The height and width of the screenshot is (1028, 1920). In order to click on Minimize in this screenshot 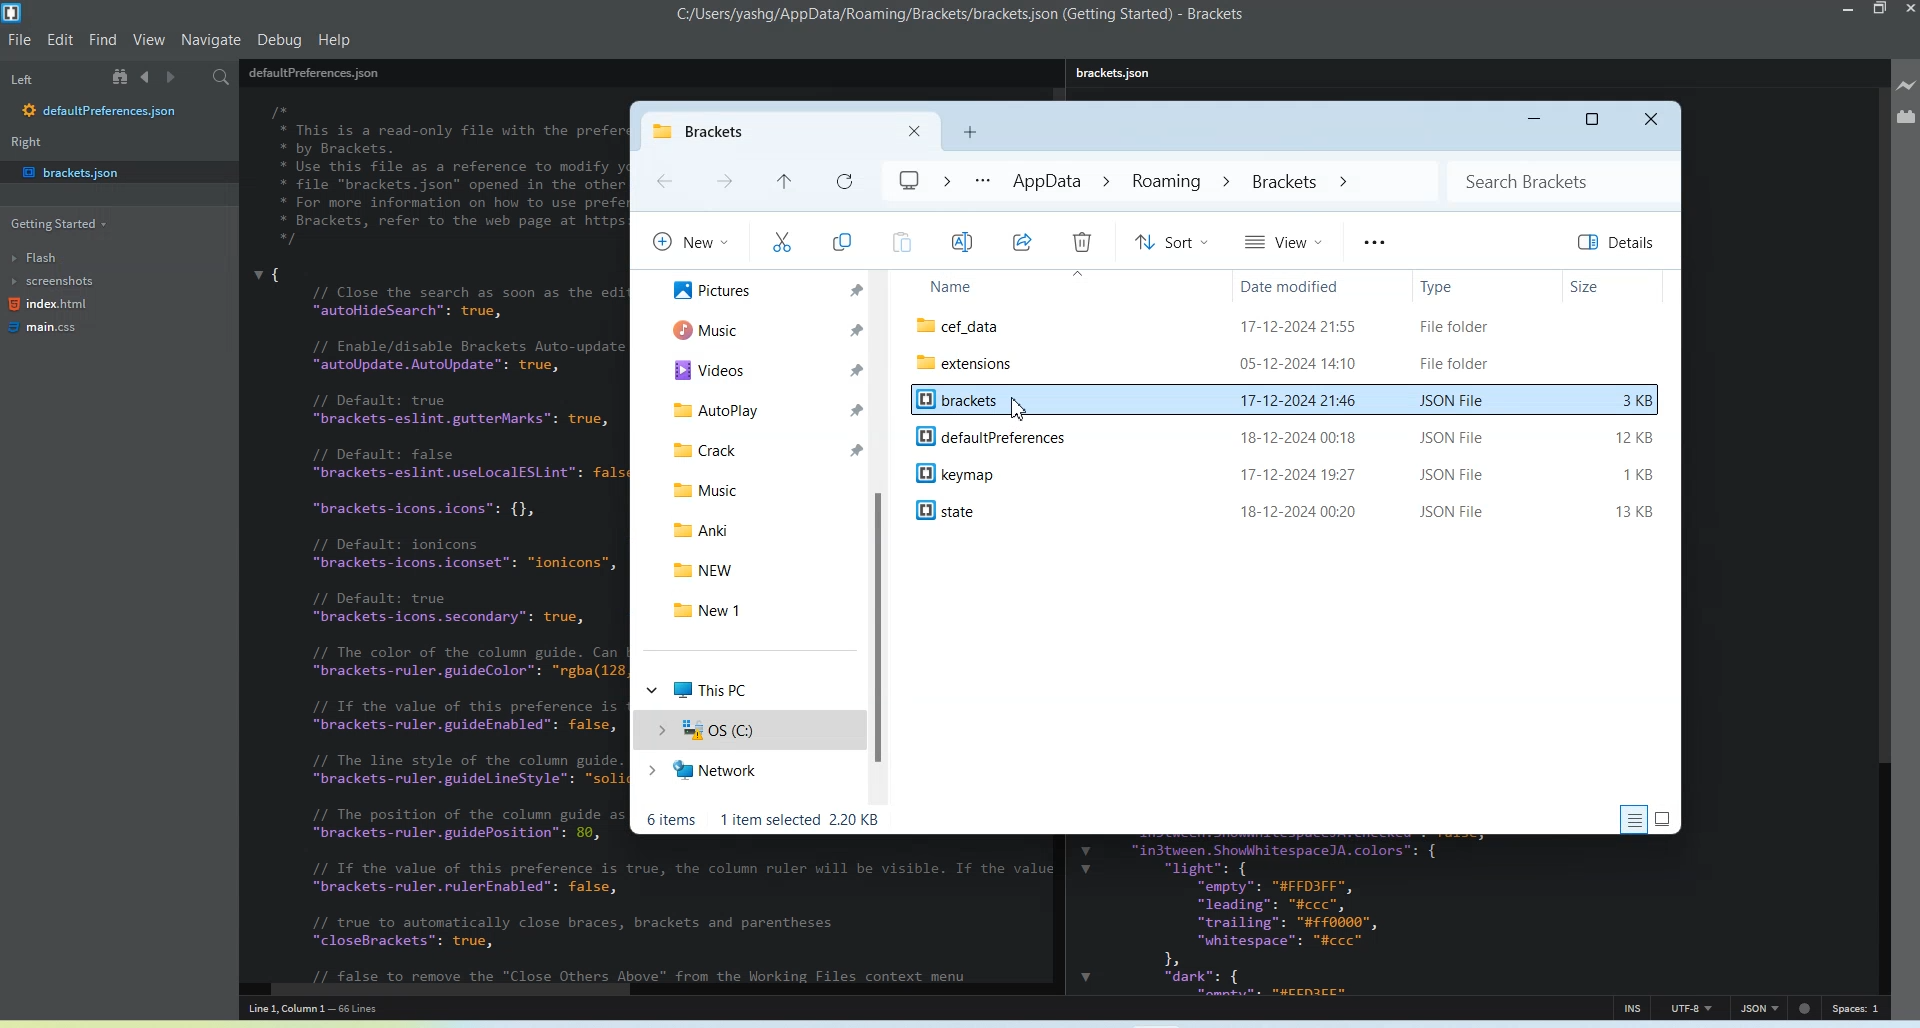, I will do `click(1532, 121)`.